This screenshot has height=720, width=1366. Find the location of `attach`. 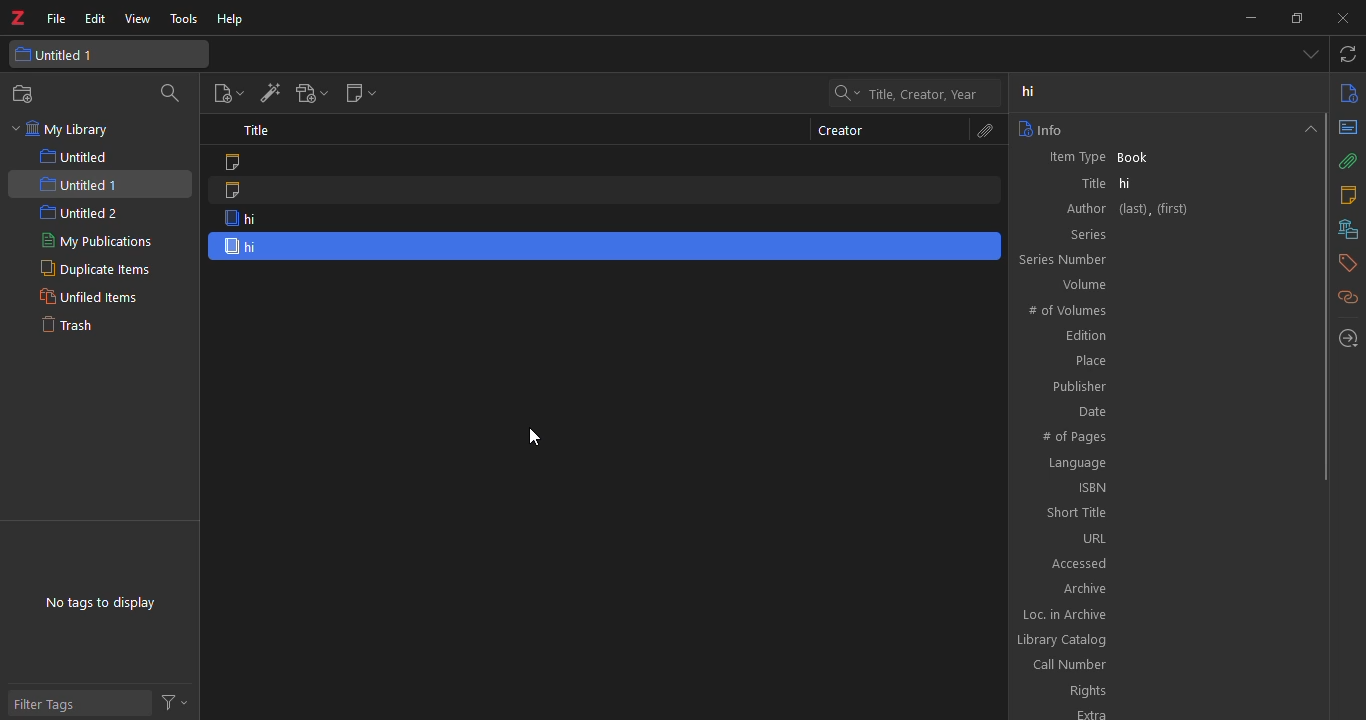

attach is located at coordinates (1351, 160).